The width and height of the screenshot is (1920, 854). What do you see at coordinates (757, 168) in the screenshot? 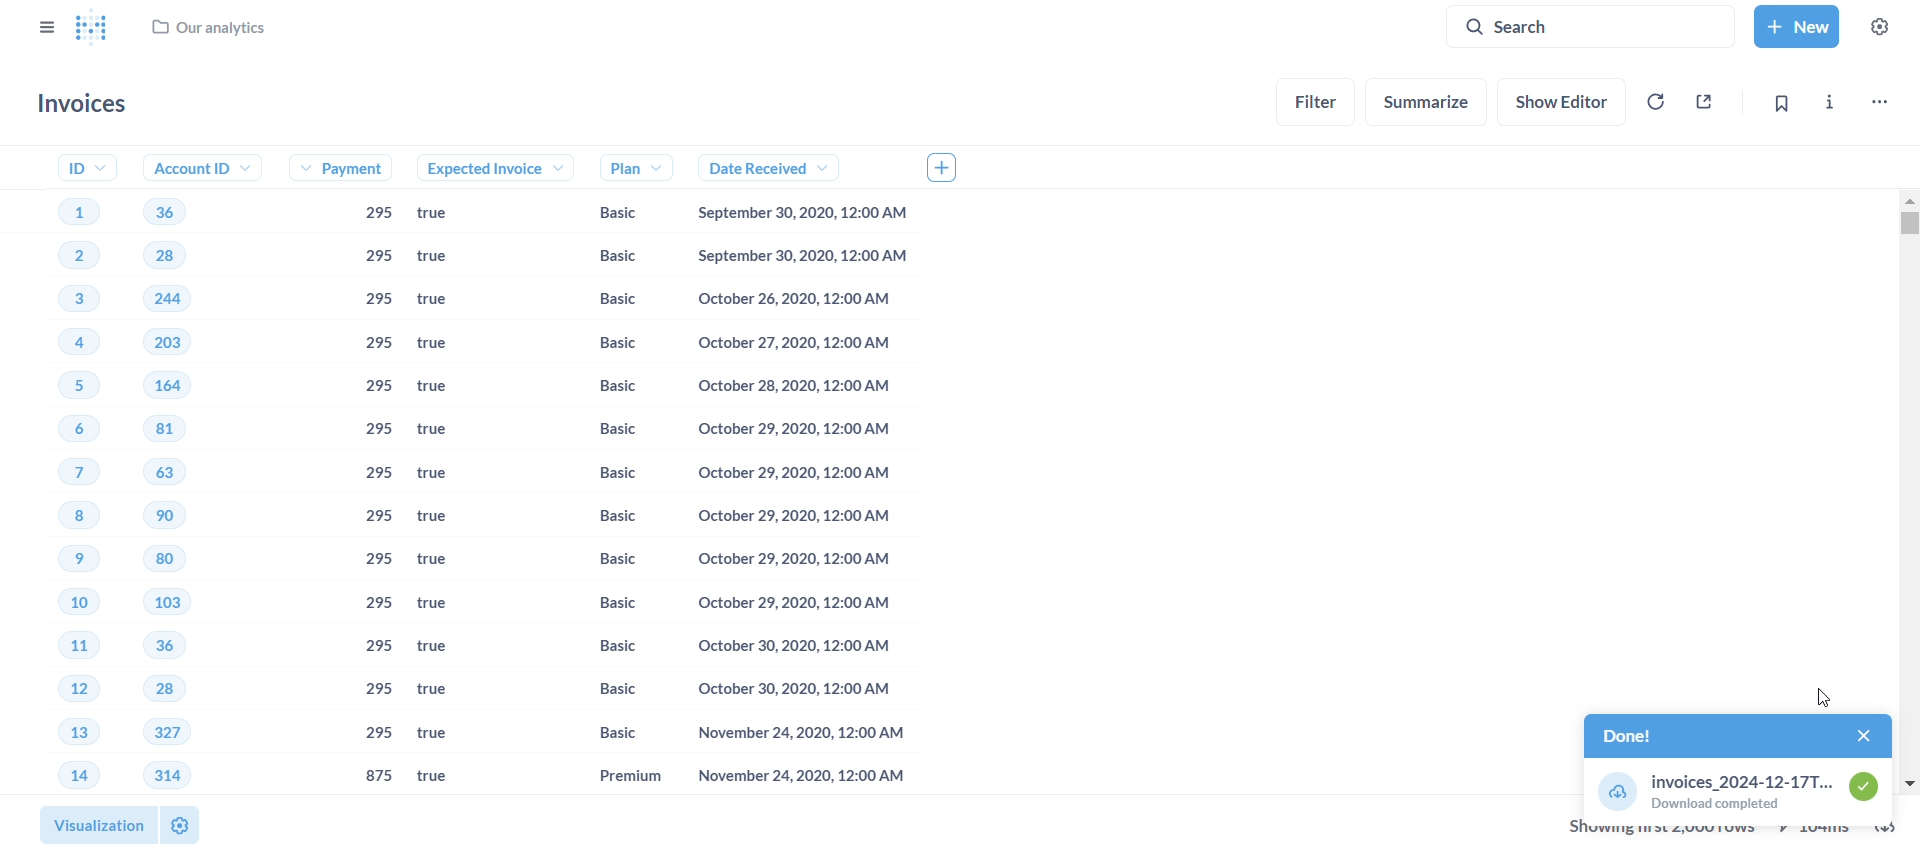
I see `date received` at bounding box center [757, 168].